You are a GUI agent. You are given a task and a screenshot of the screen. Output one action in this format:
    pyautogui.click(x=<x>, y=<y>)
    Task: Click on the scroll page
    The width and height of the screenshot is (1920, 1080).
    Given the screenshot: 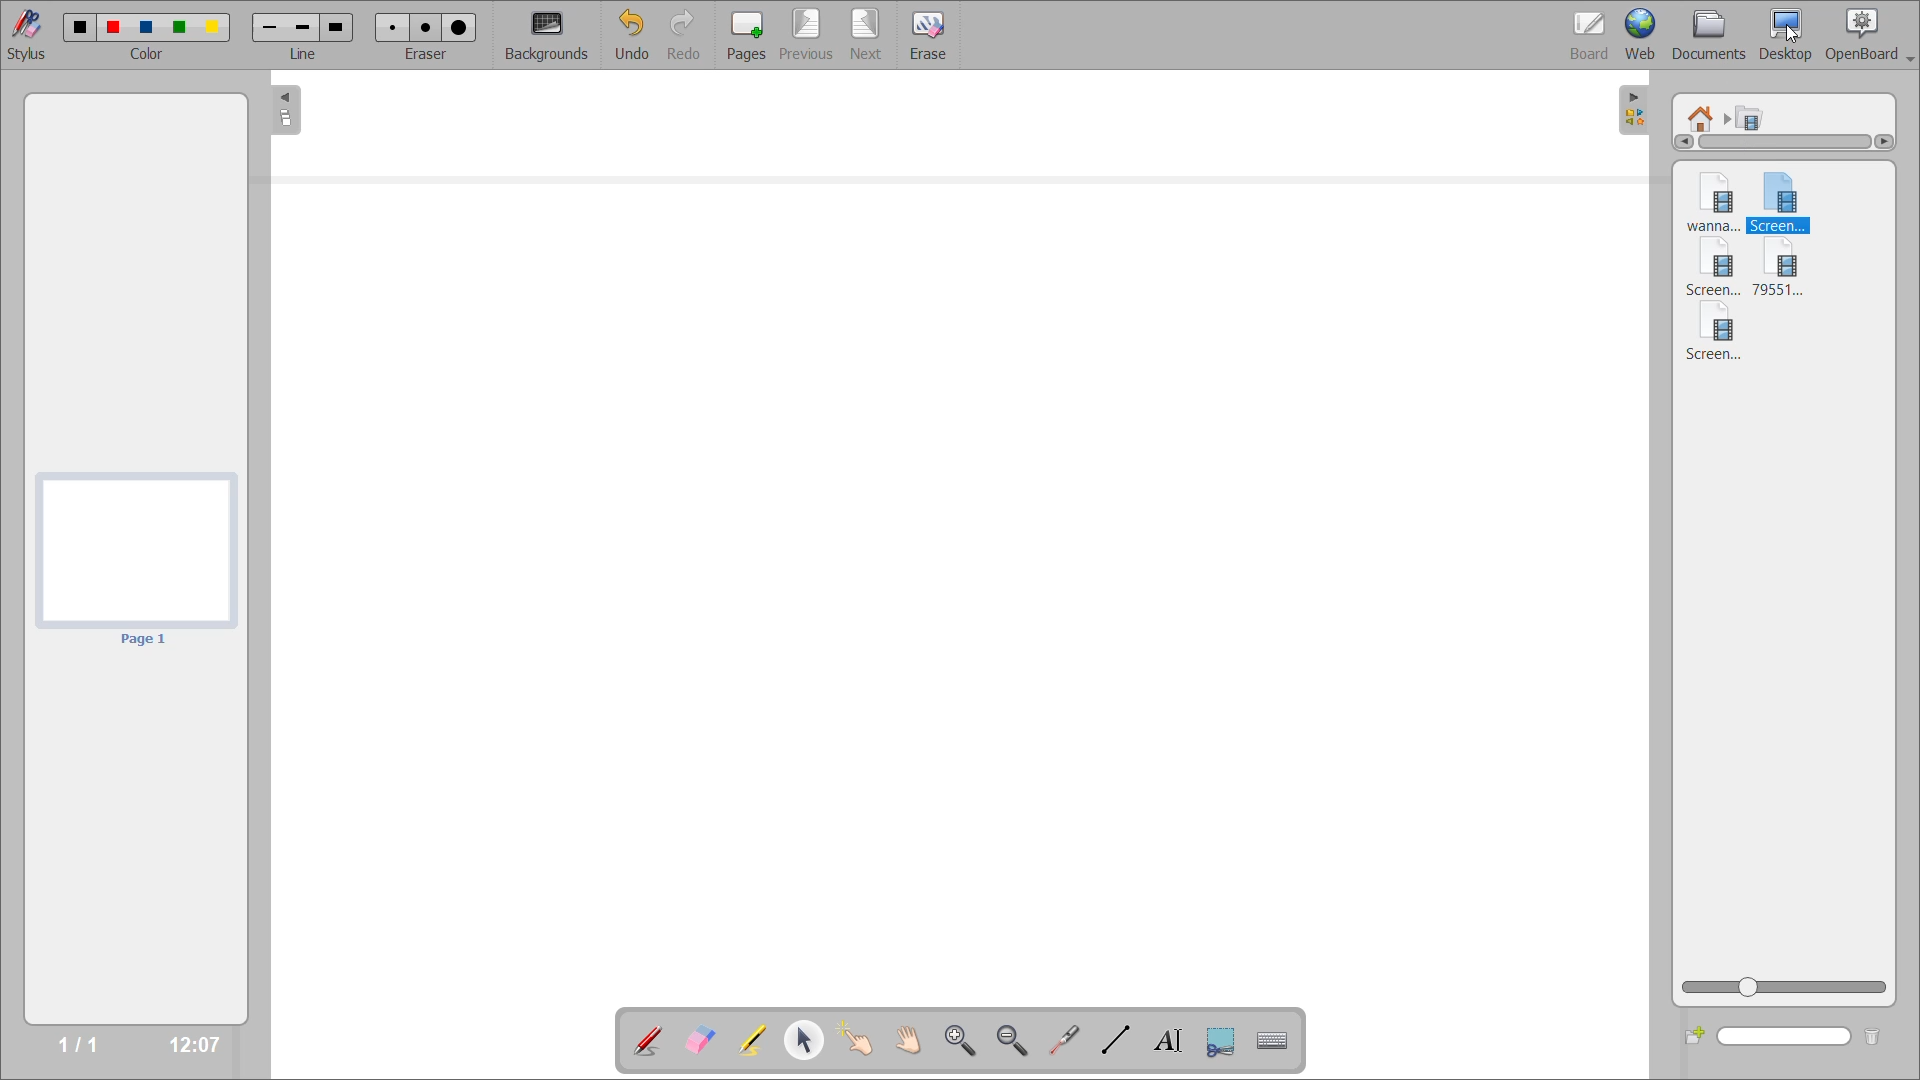 What is the action you would take?
    pyautogui.click(x=908, y=1036)
    